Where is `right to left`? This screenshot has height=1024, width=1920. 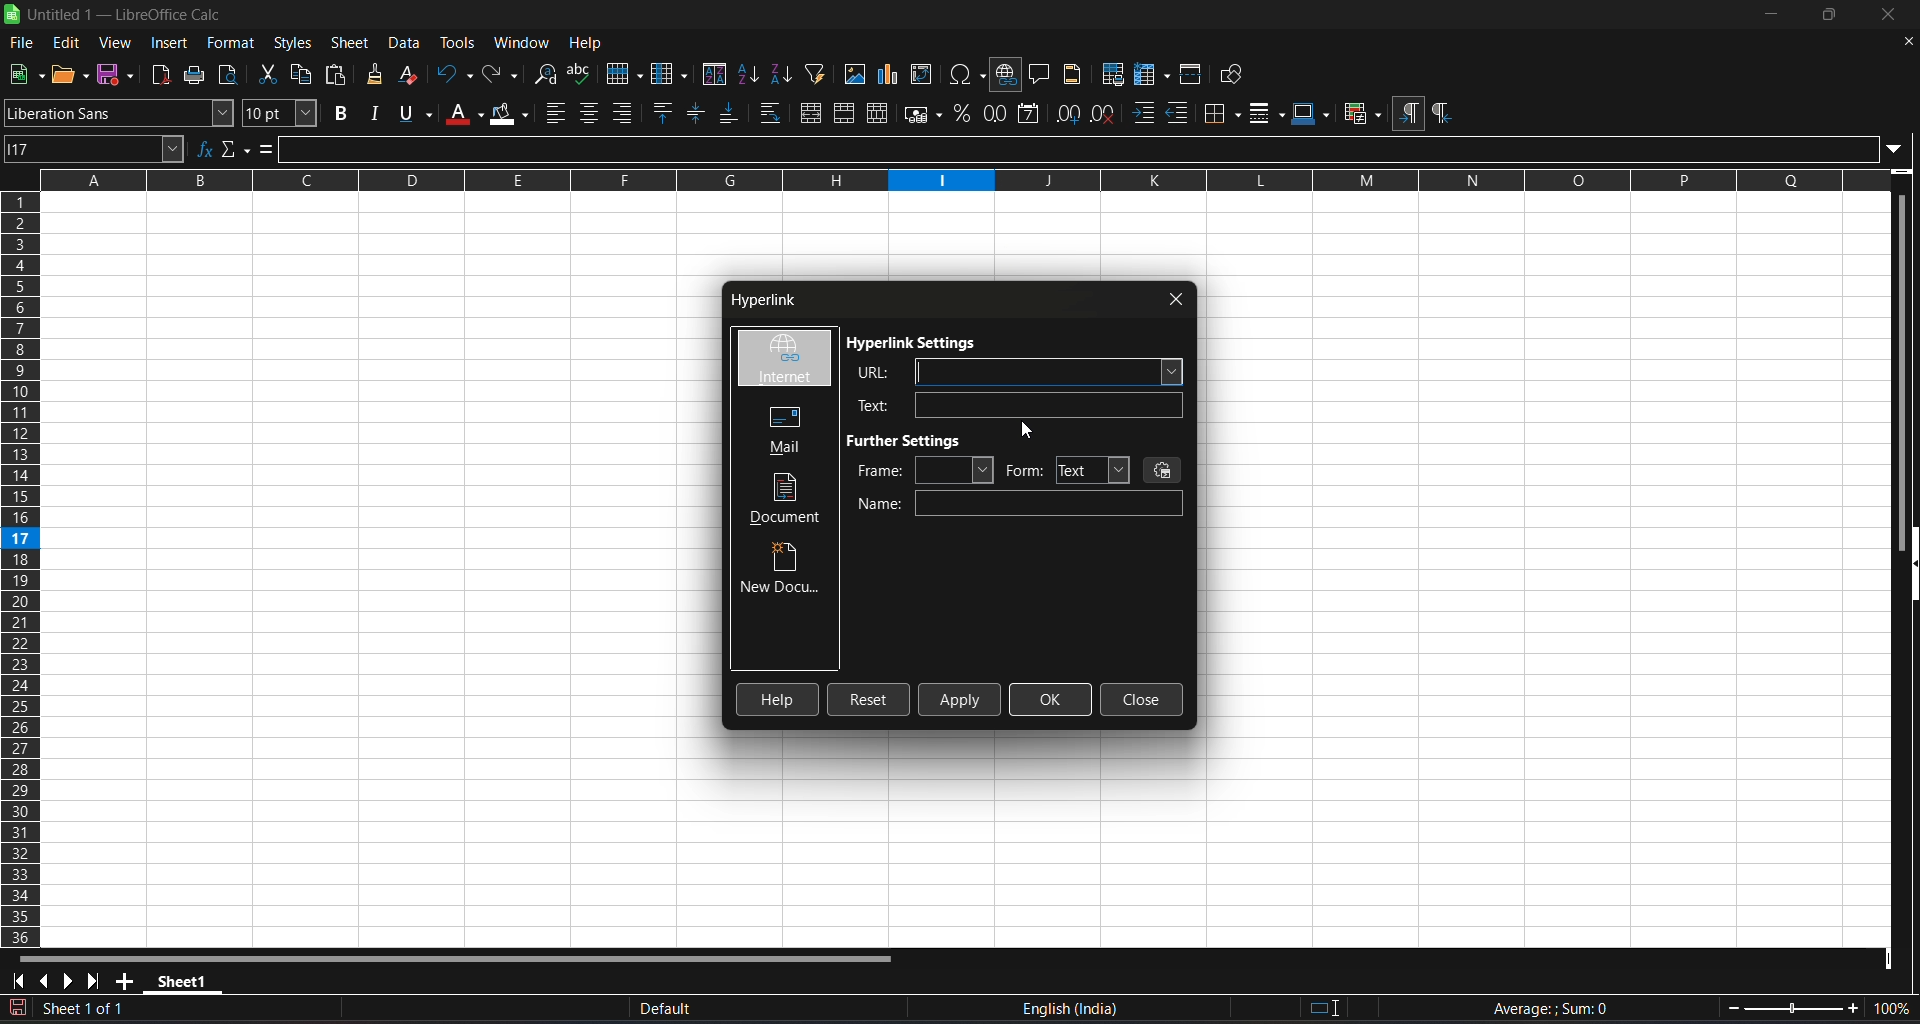
right to left is located at coordinates (1441, 114).